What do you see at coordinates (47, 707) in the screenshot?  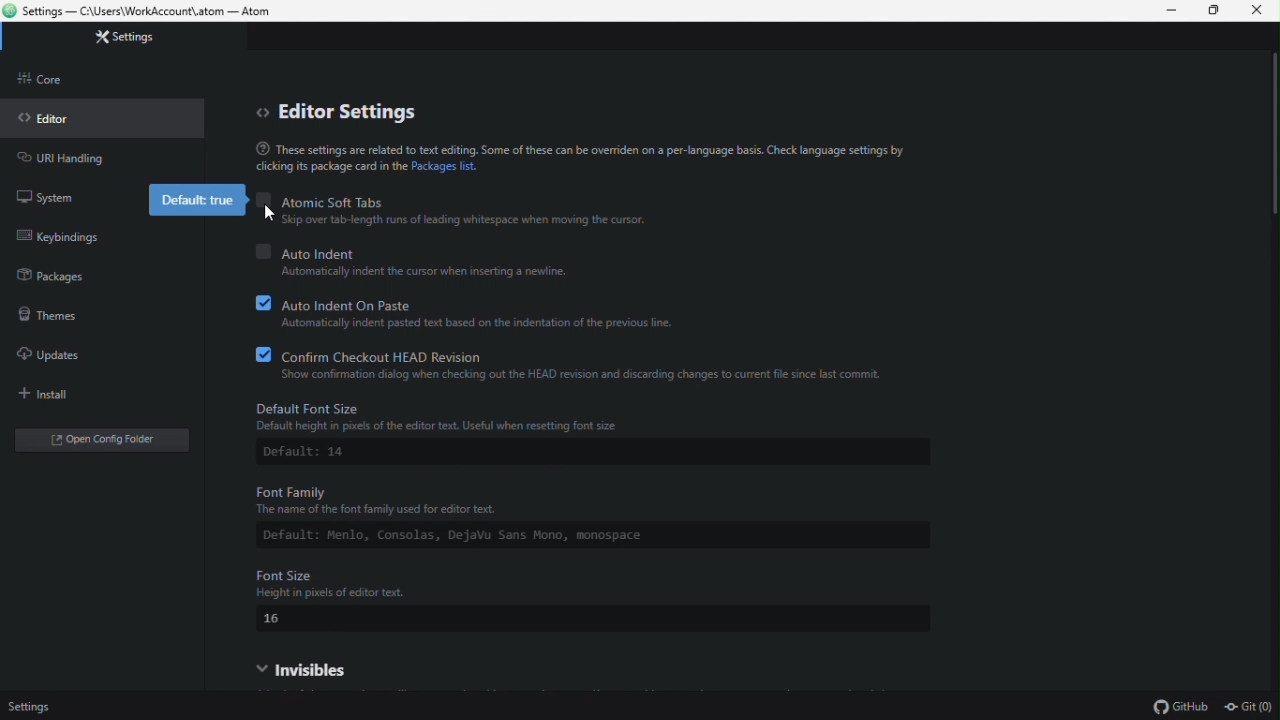 I see `Settings` at bounding box center [47, 707].